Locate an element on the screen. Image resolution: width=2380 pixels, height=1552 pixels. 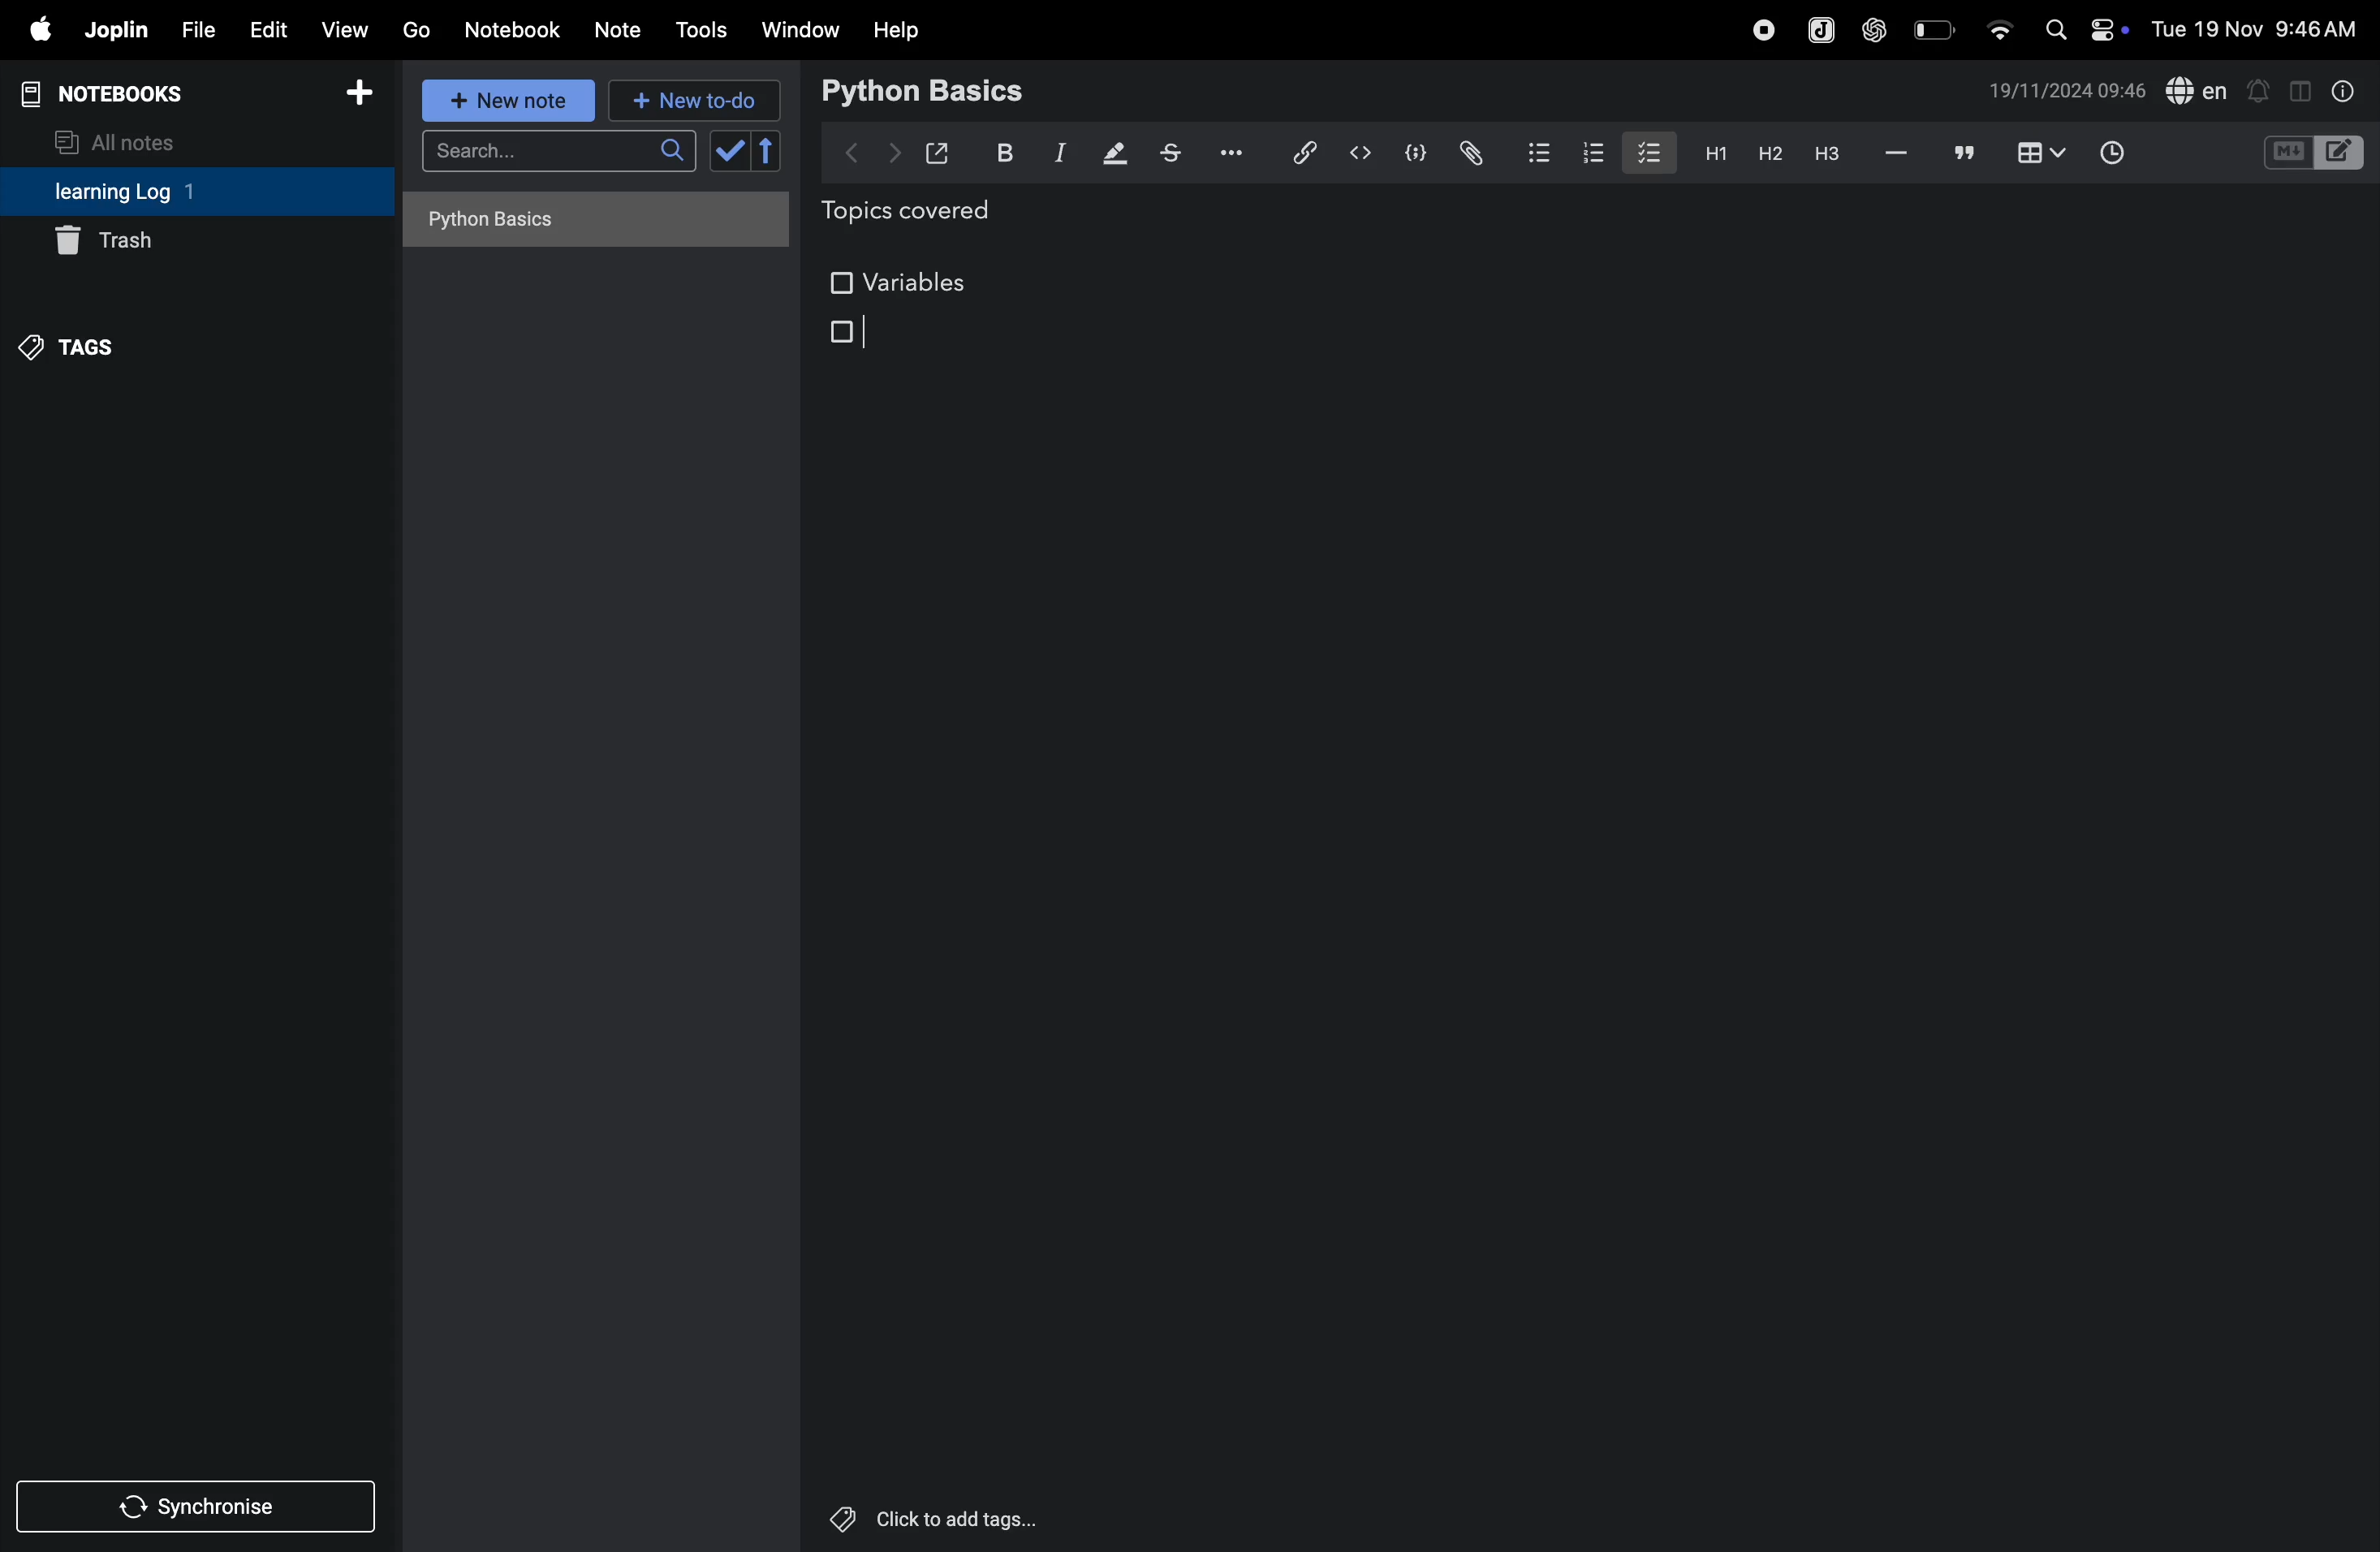
code block is located at coordinates (2312, 155).